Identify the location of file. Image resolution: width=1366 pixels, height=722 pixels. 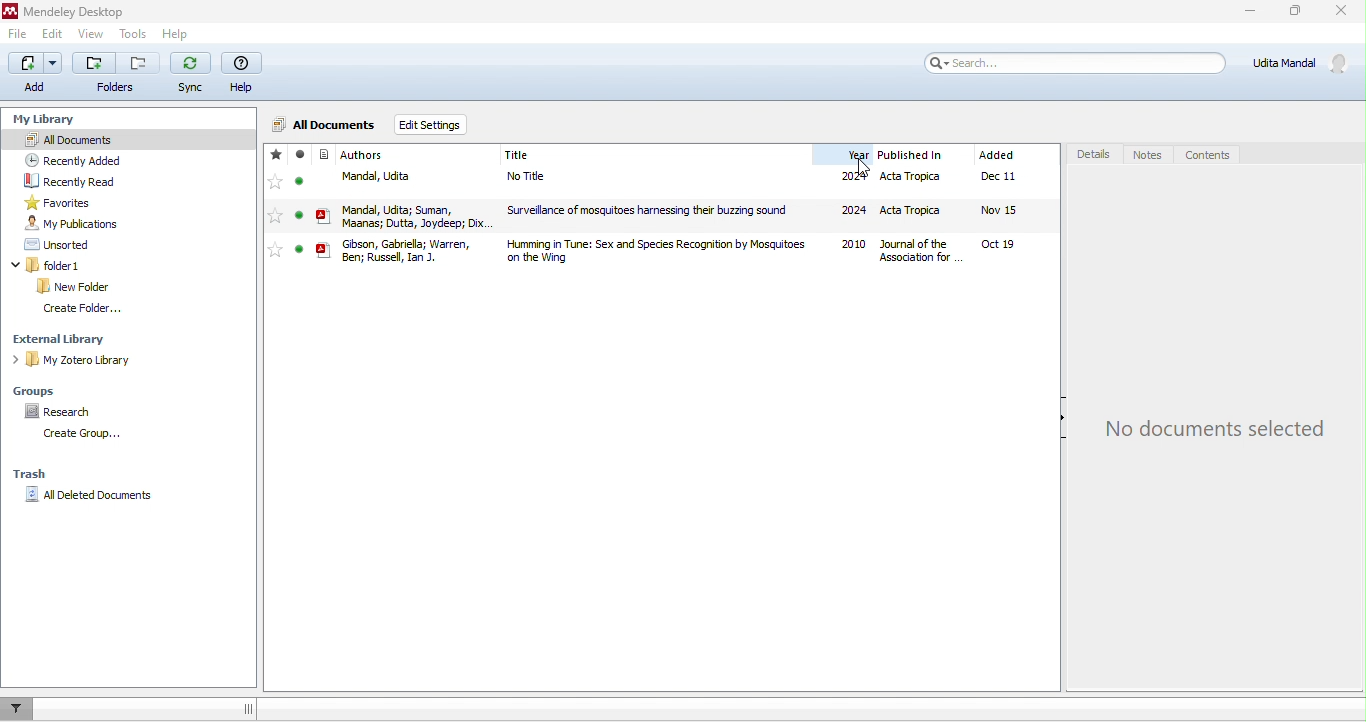
(15, 35).